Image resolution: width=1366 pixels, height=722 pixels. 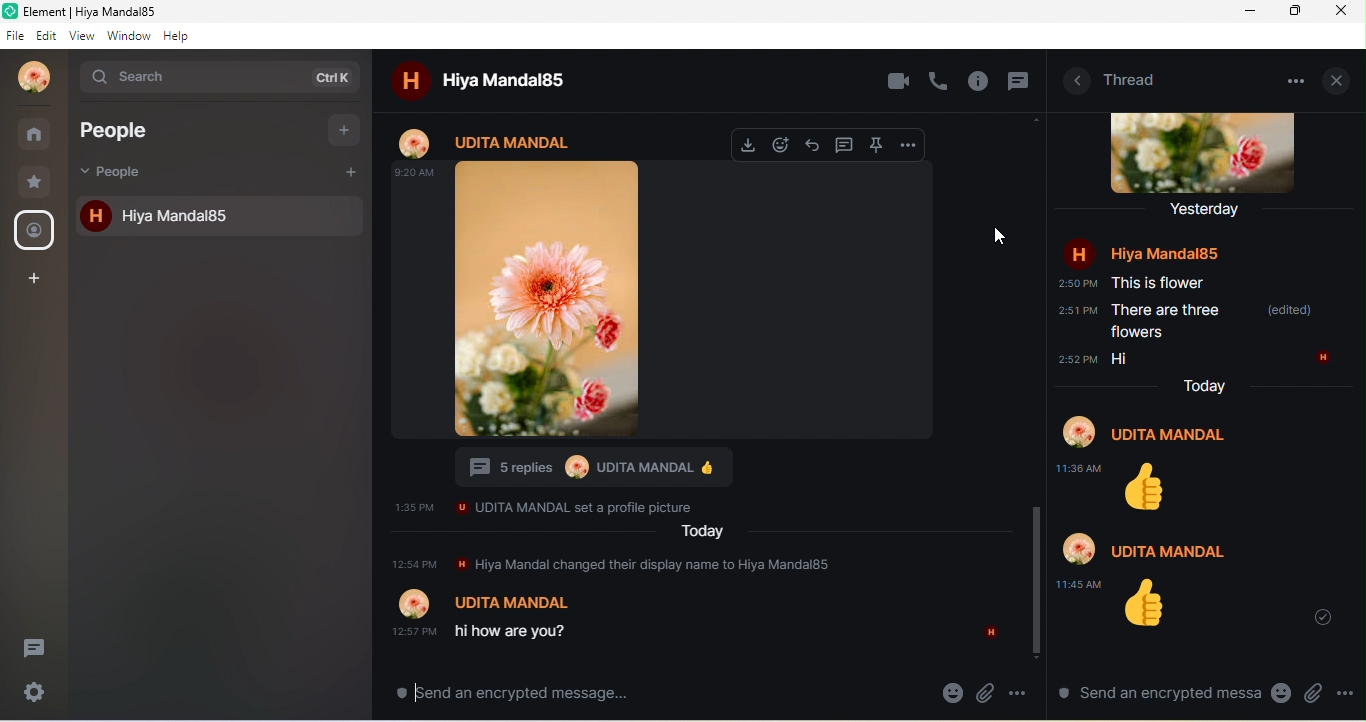 What do you see at coordinates (416, 631) in the screenshot?
I see `12:57 PM` at bounding box center [416, 631].